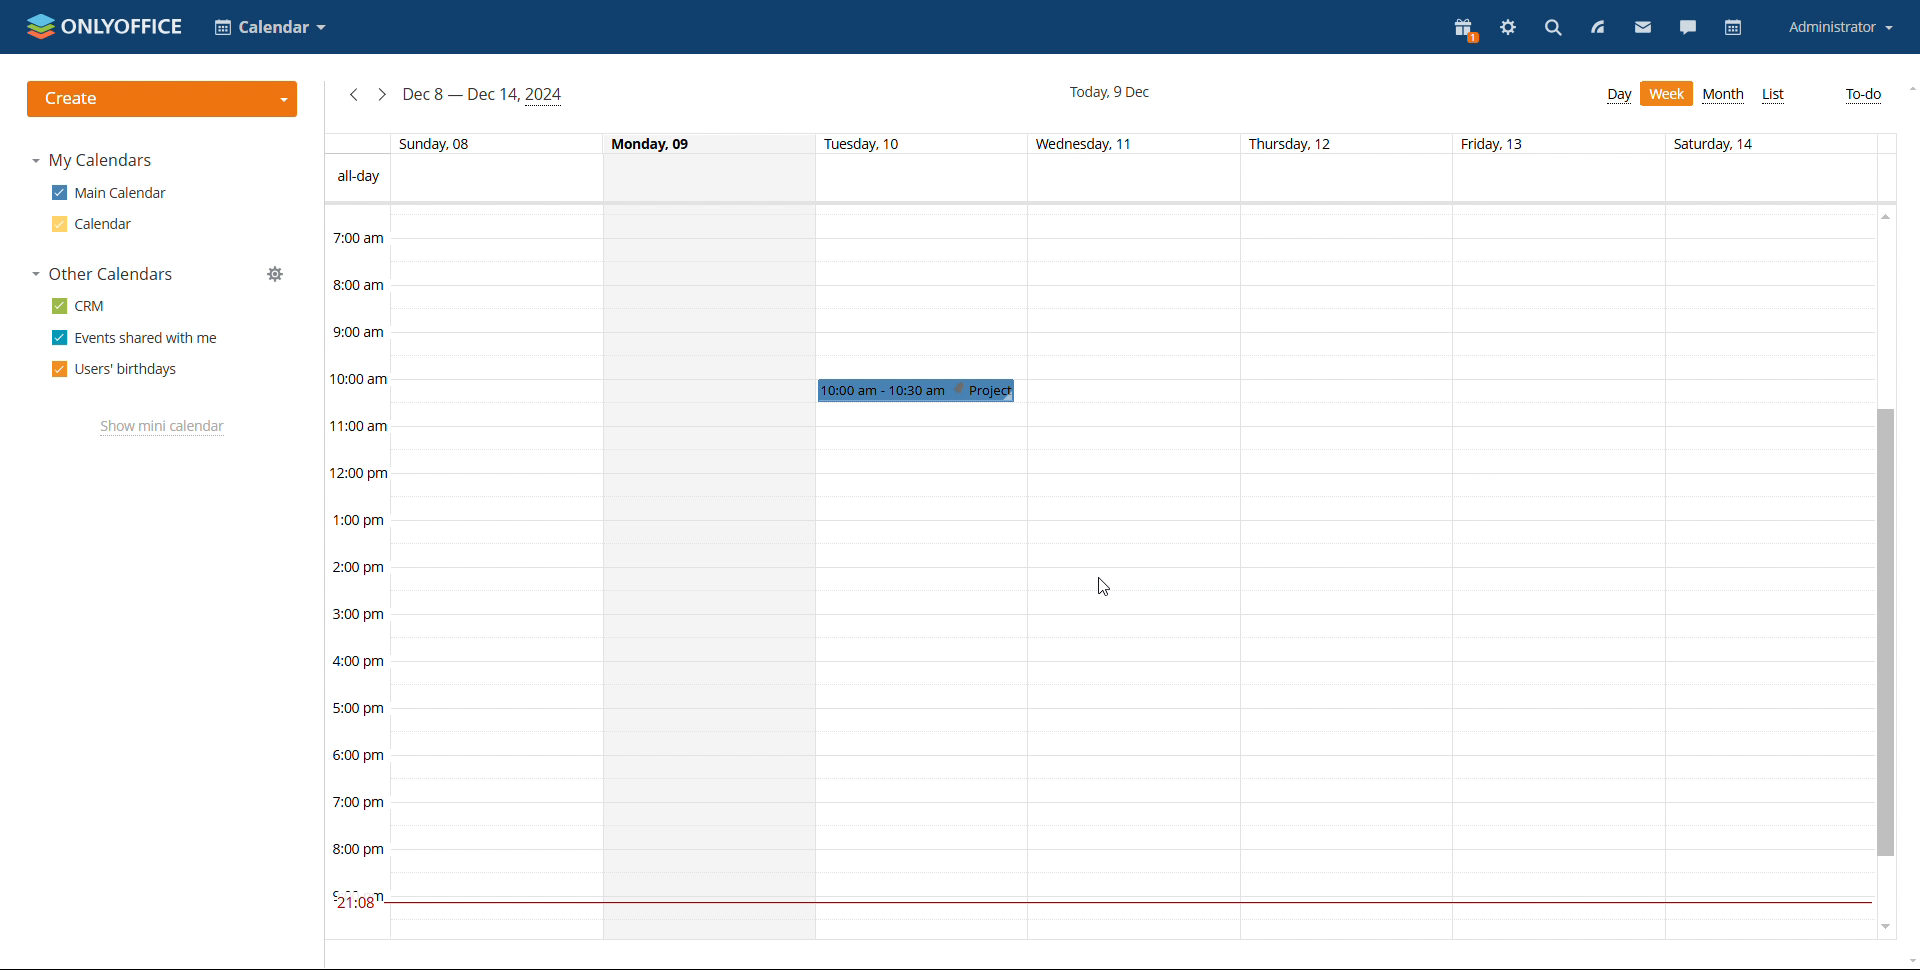 The height and width of the screenshot is (970, 1920). What do you see at coordinates (1113, 91) in the screenshot?
I see `current date` at bounding box center [1113, 91].